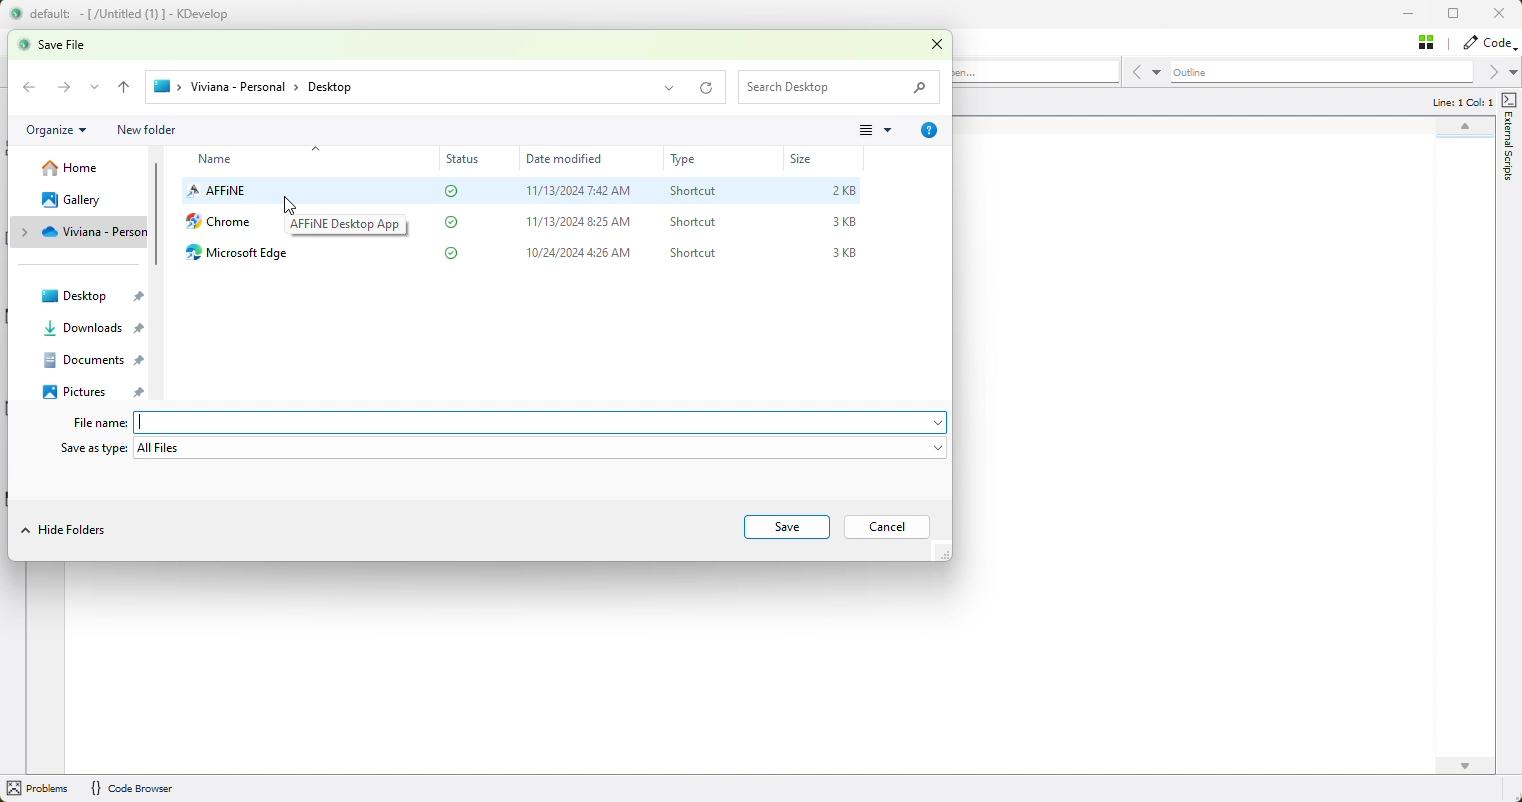 The height and width of the screenshot is (802, 1522). Describe the element at coordinates (72, 167) in the screenshot. I see `home` at that location.